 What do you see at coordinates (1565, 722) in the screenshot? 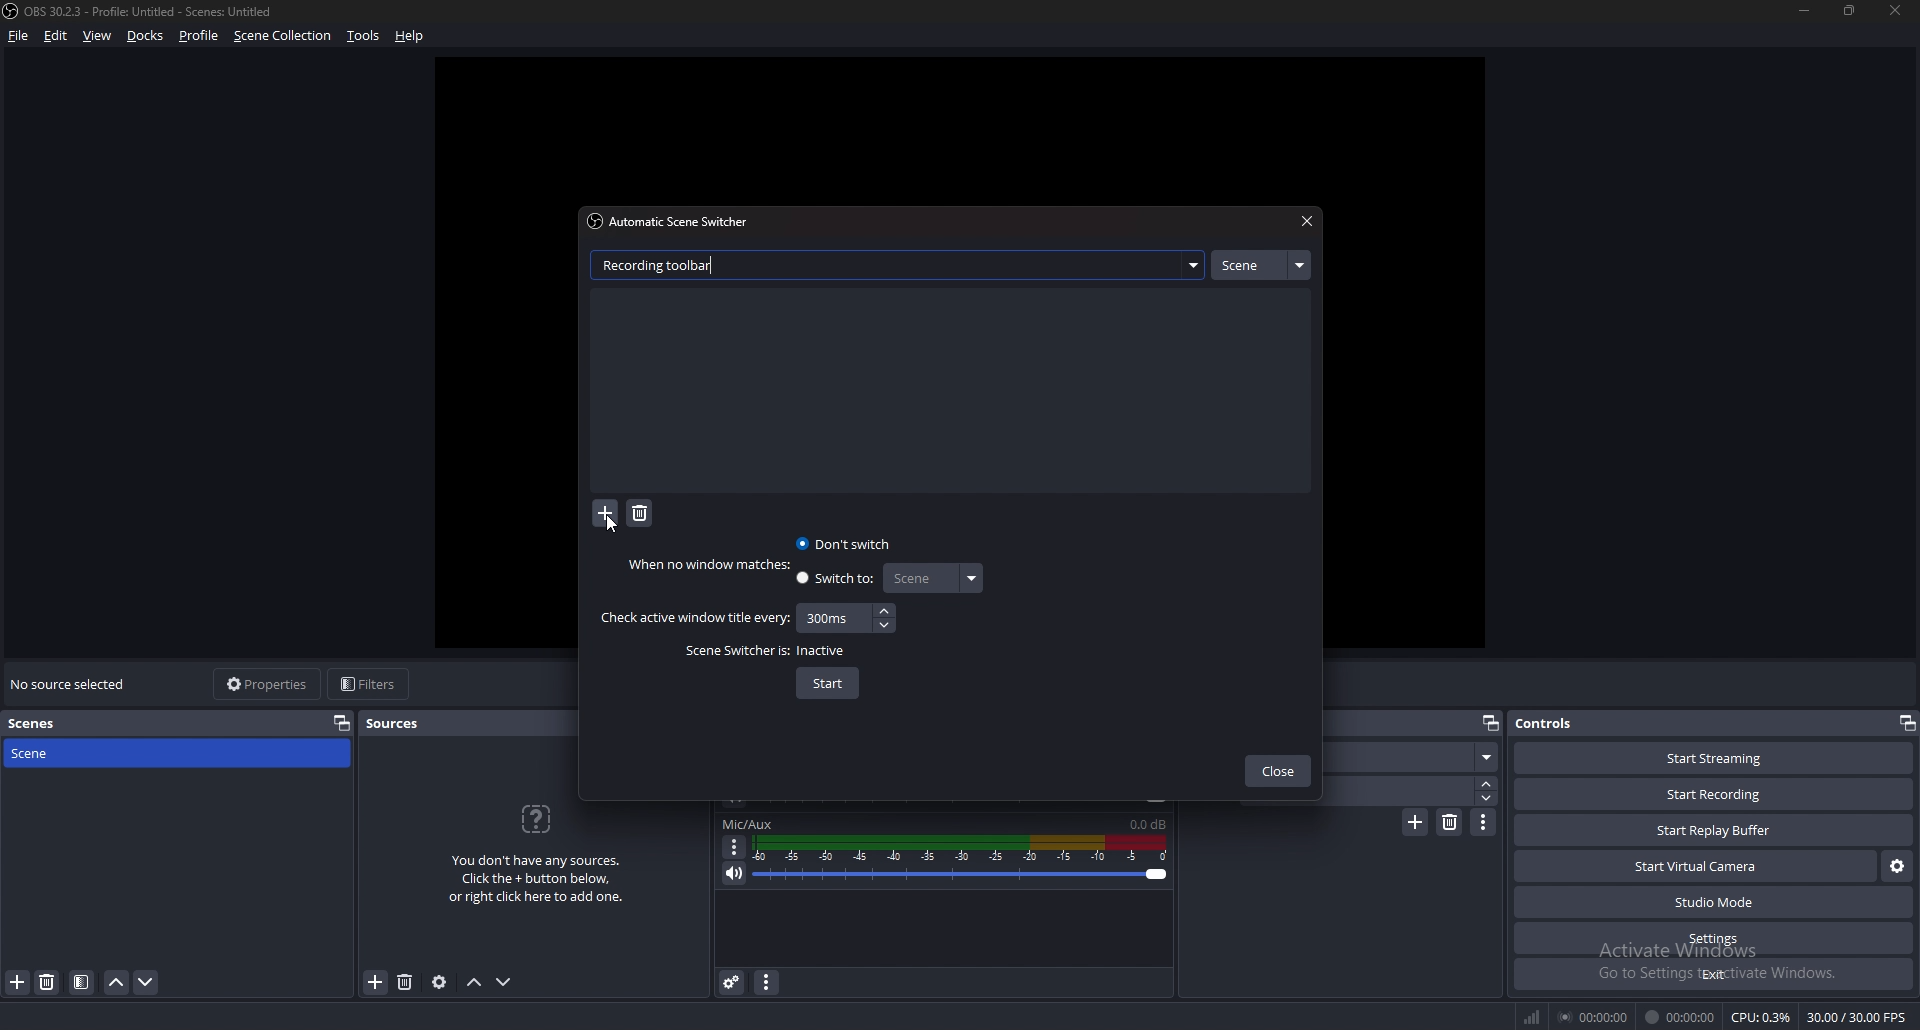
I see `controls` at bounding box center [1565, 722].